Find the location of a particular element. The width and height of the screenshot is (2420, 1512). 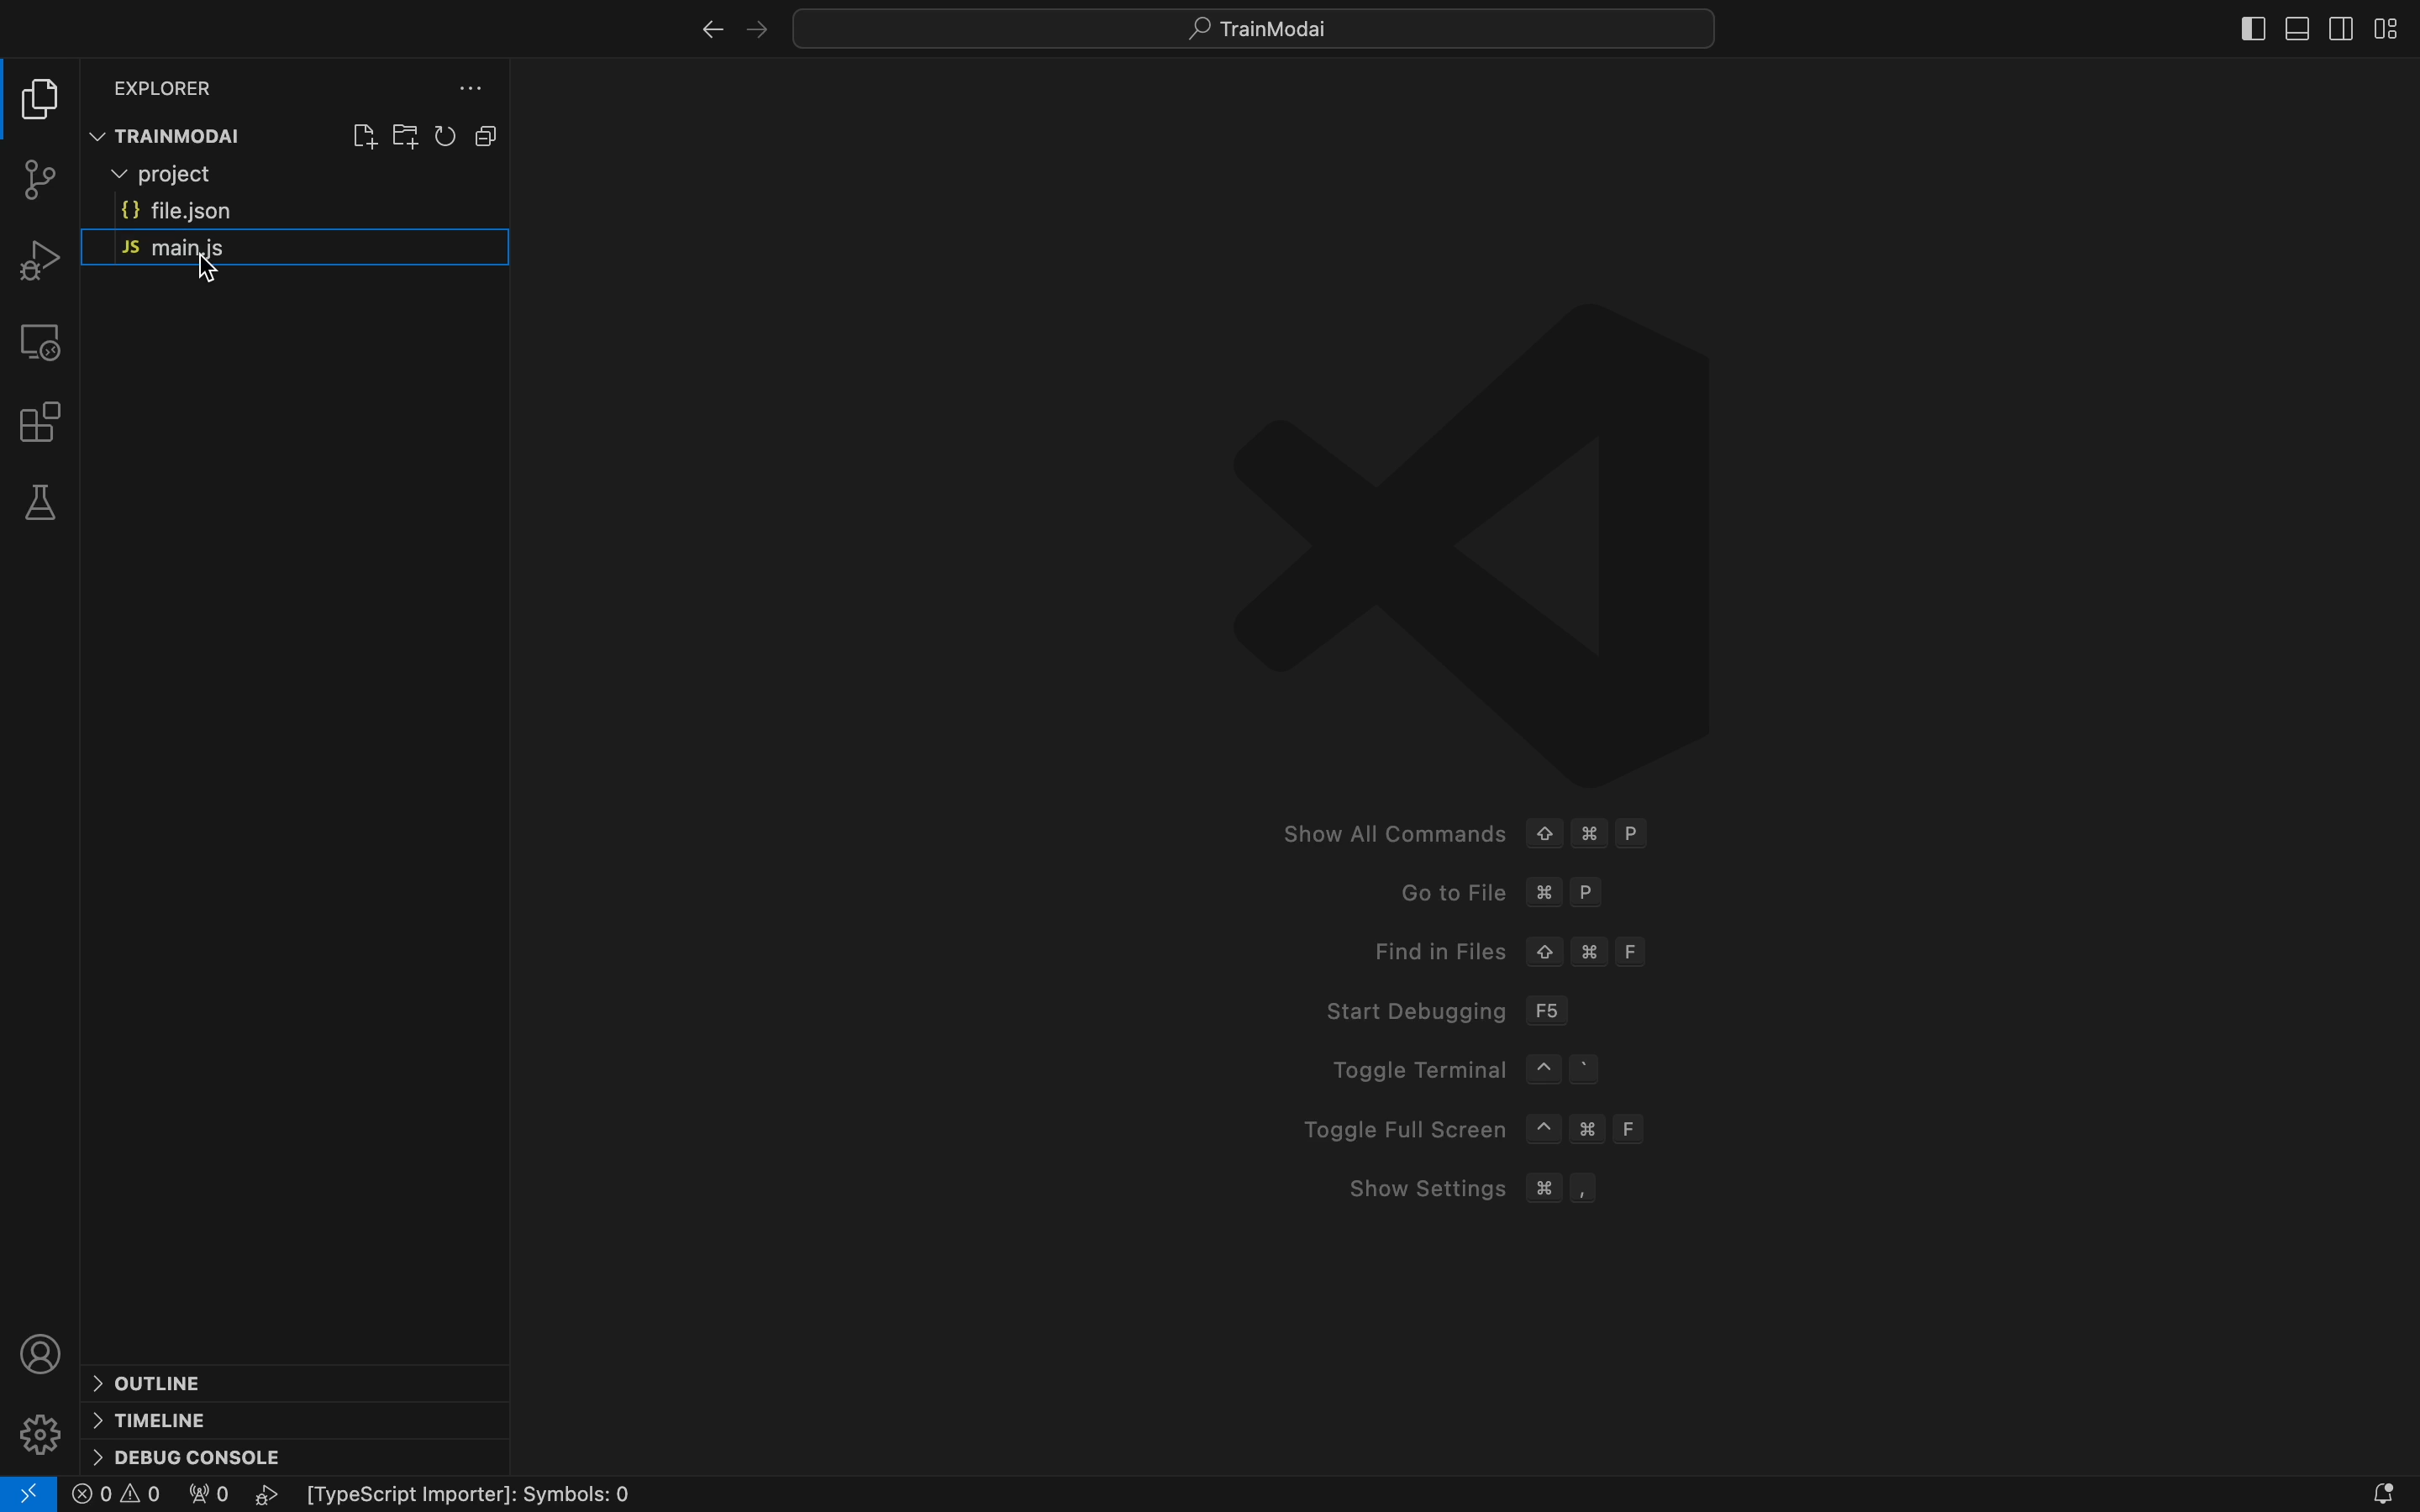

Show All Commands © # P
Goto File %# P
Find in Files © # F
Start Debugging F56
Toggle Terminal ~ °
Toggle Full Screen ~ # F
Show Settings # , is located at coordinates (1459, 835).